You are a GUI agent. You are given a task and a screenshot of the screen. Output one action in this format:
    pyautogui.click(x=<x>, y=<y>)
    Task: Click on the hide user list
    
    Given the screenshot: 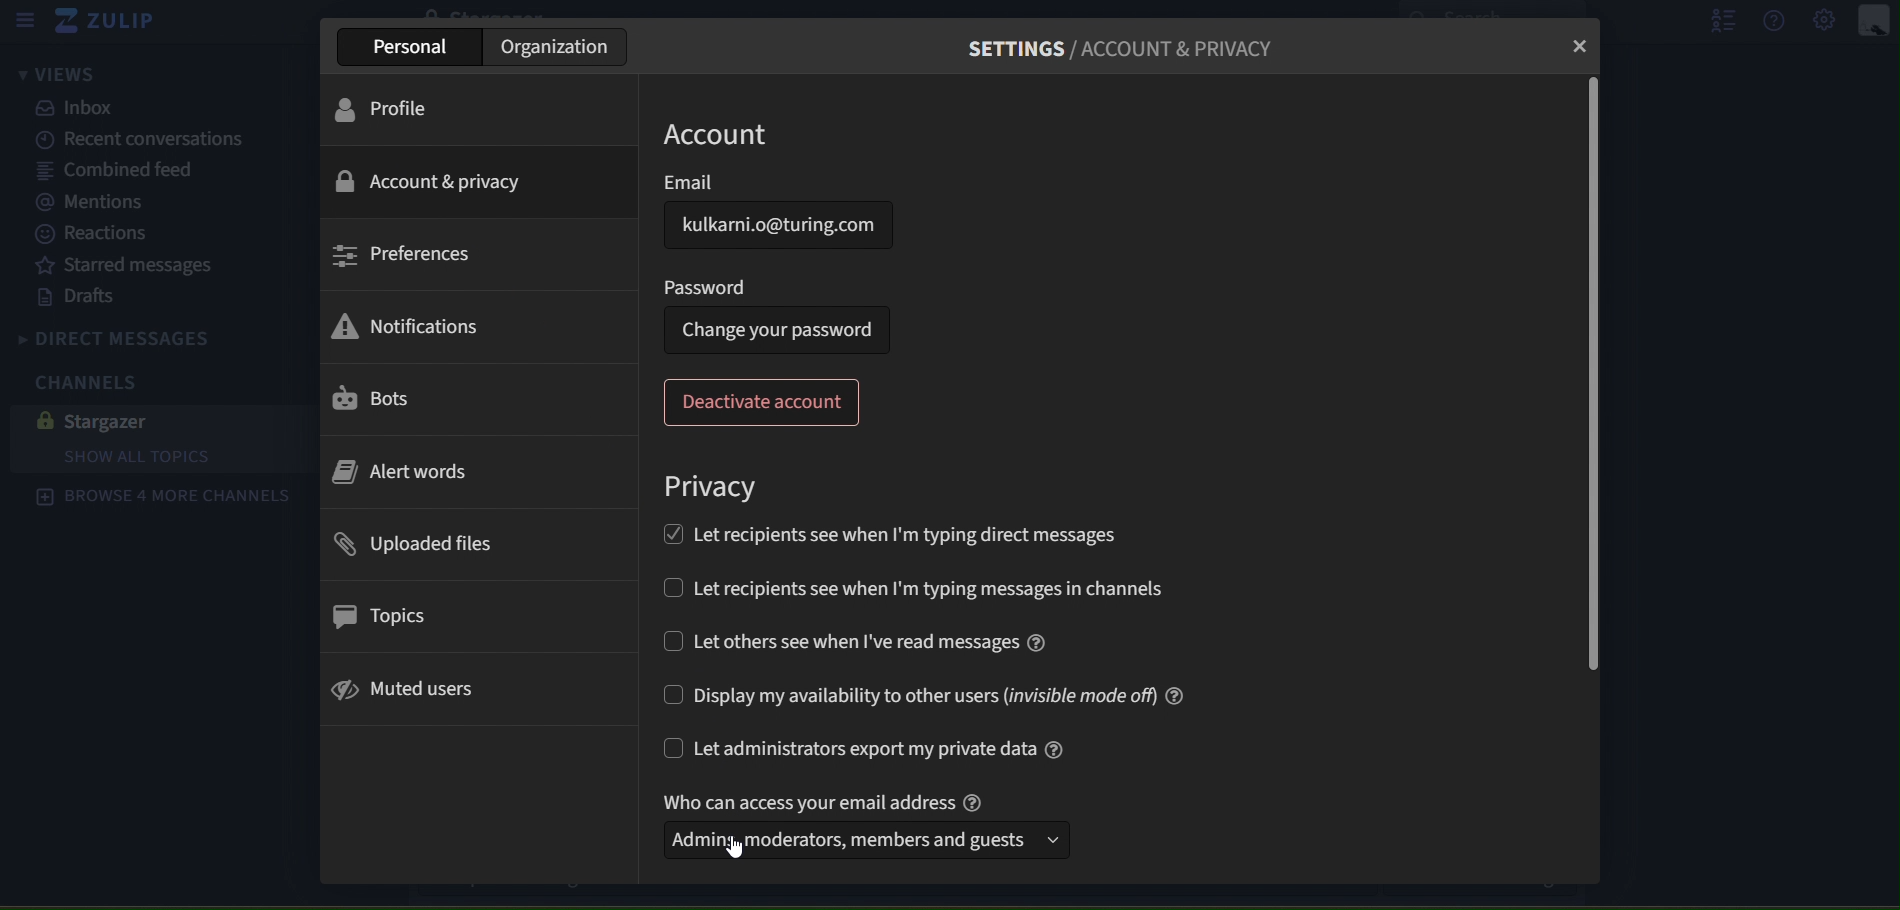 What is the action you would take?
    pyautogui.click(x=1715, y=20)
    